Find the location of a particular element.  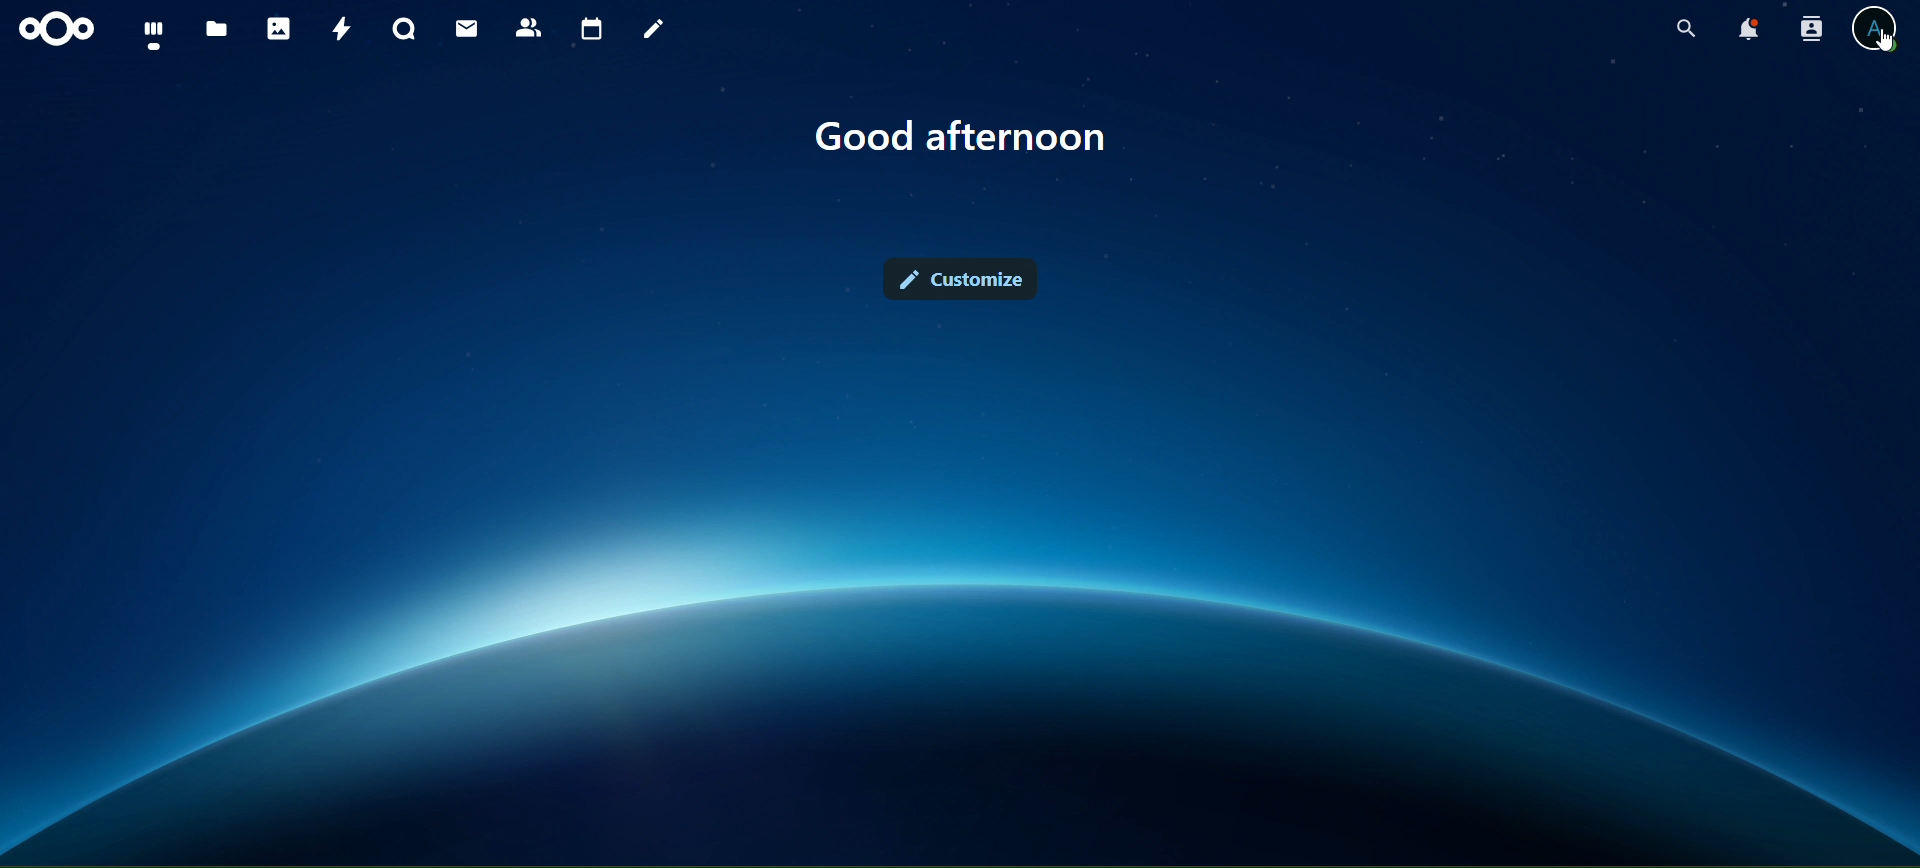

notes is located at coordinates (655, 29).